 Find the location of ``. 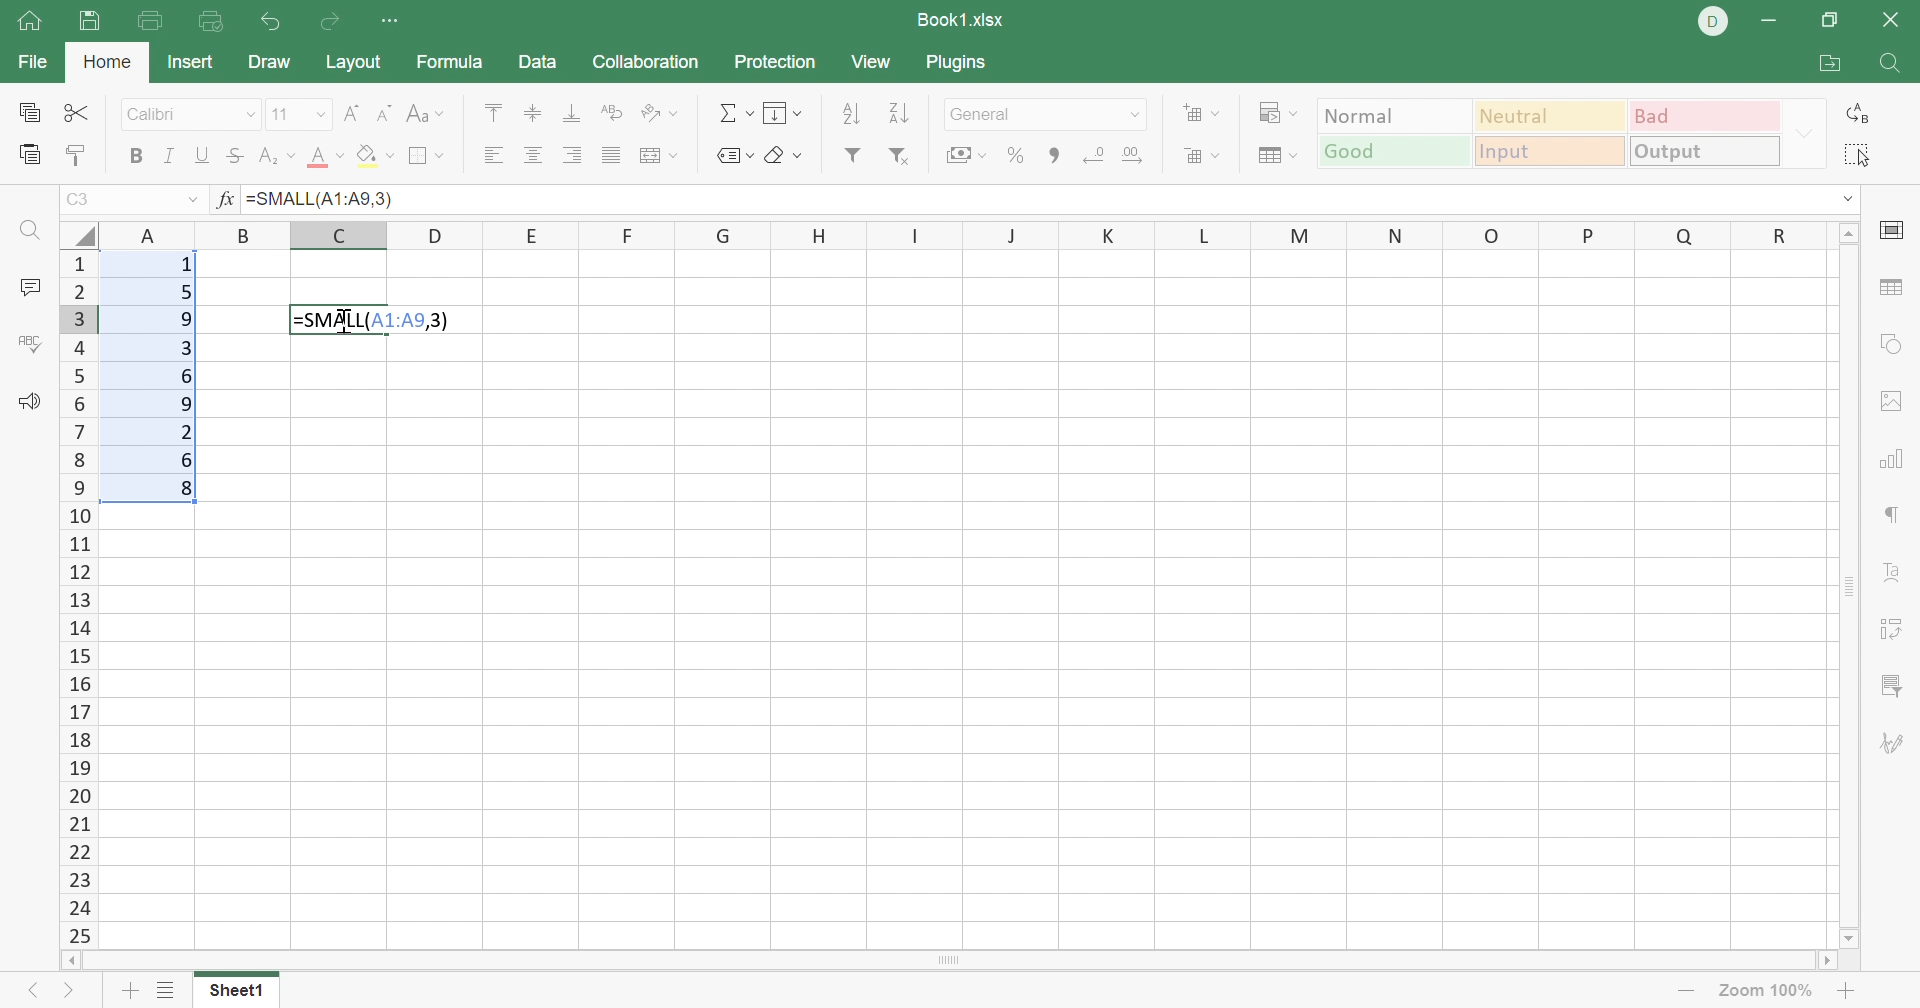

 is located at coordinates (186, 294).